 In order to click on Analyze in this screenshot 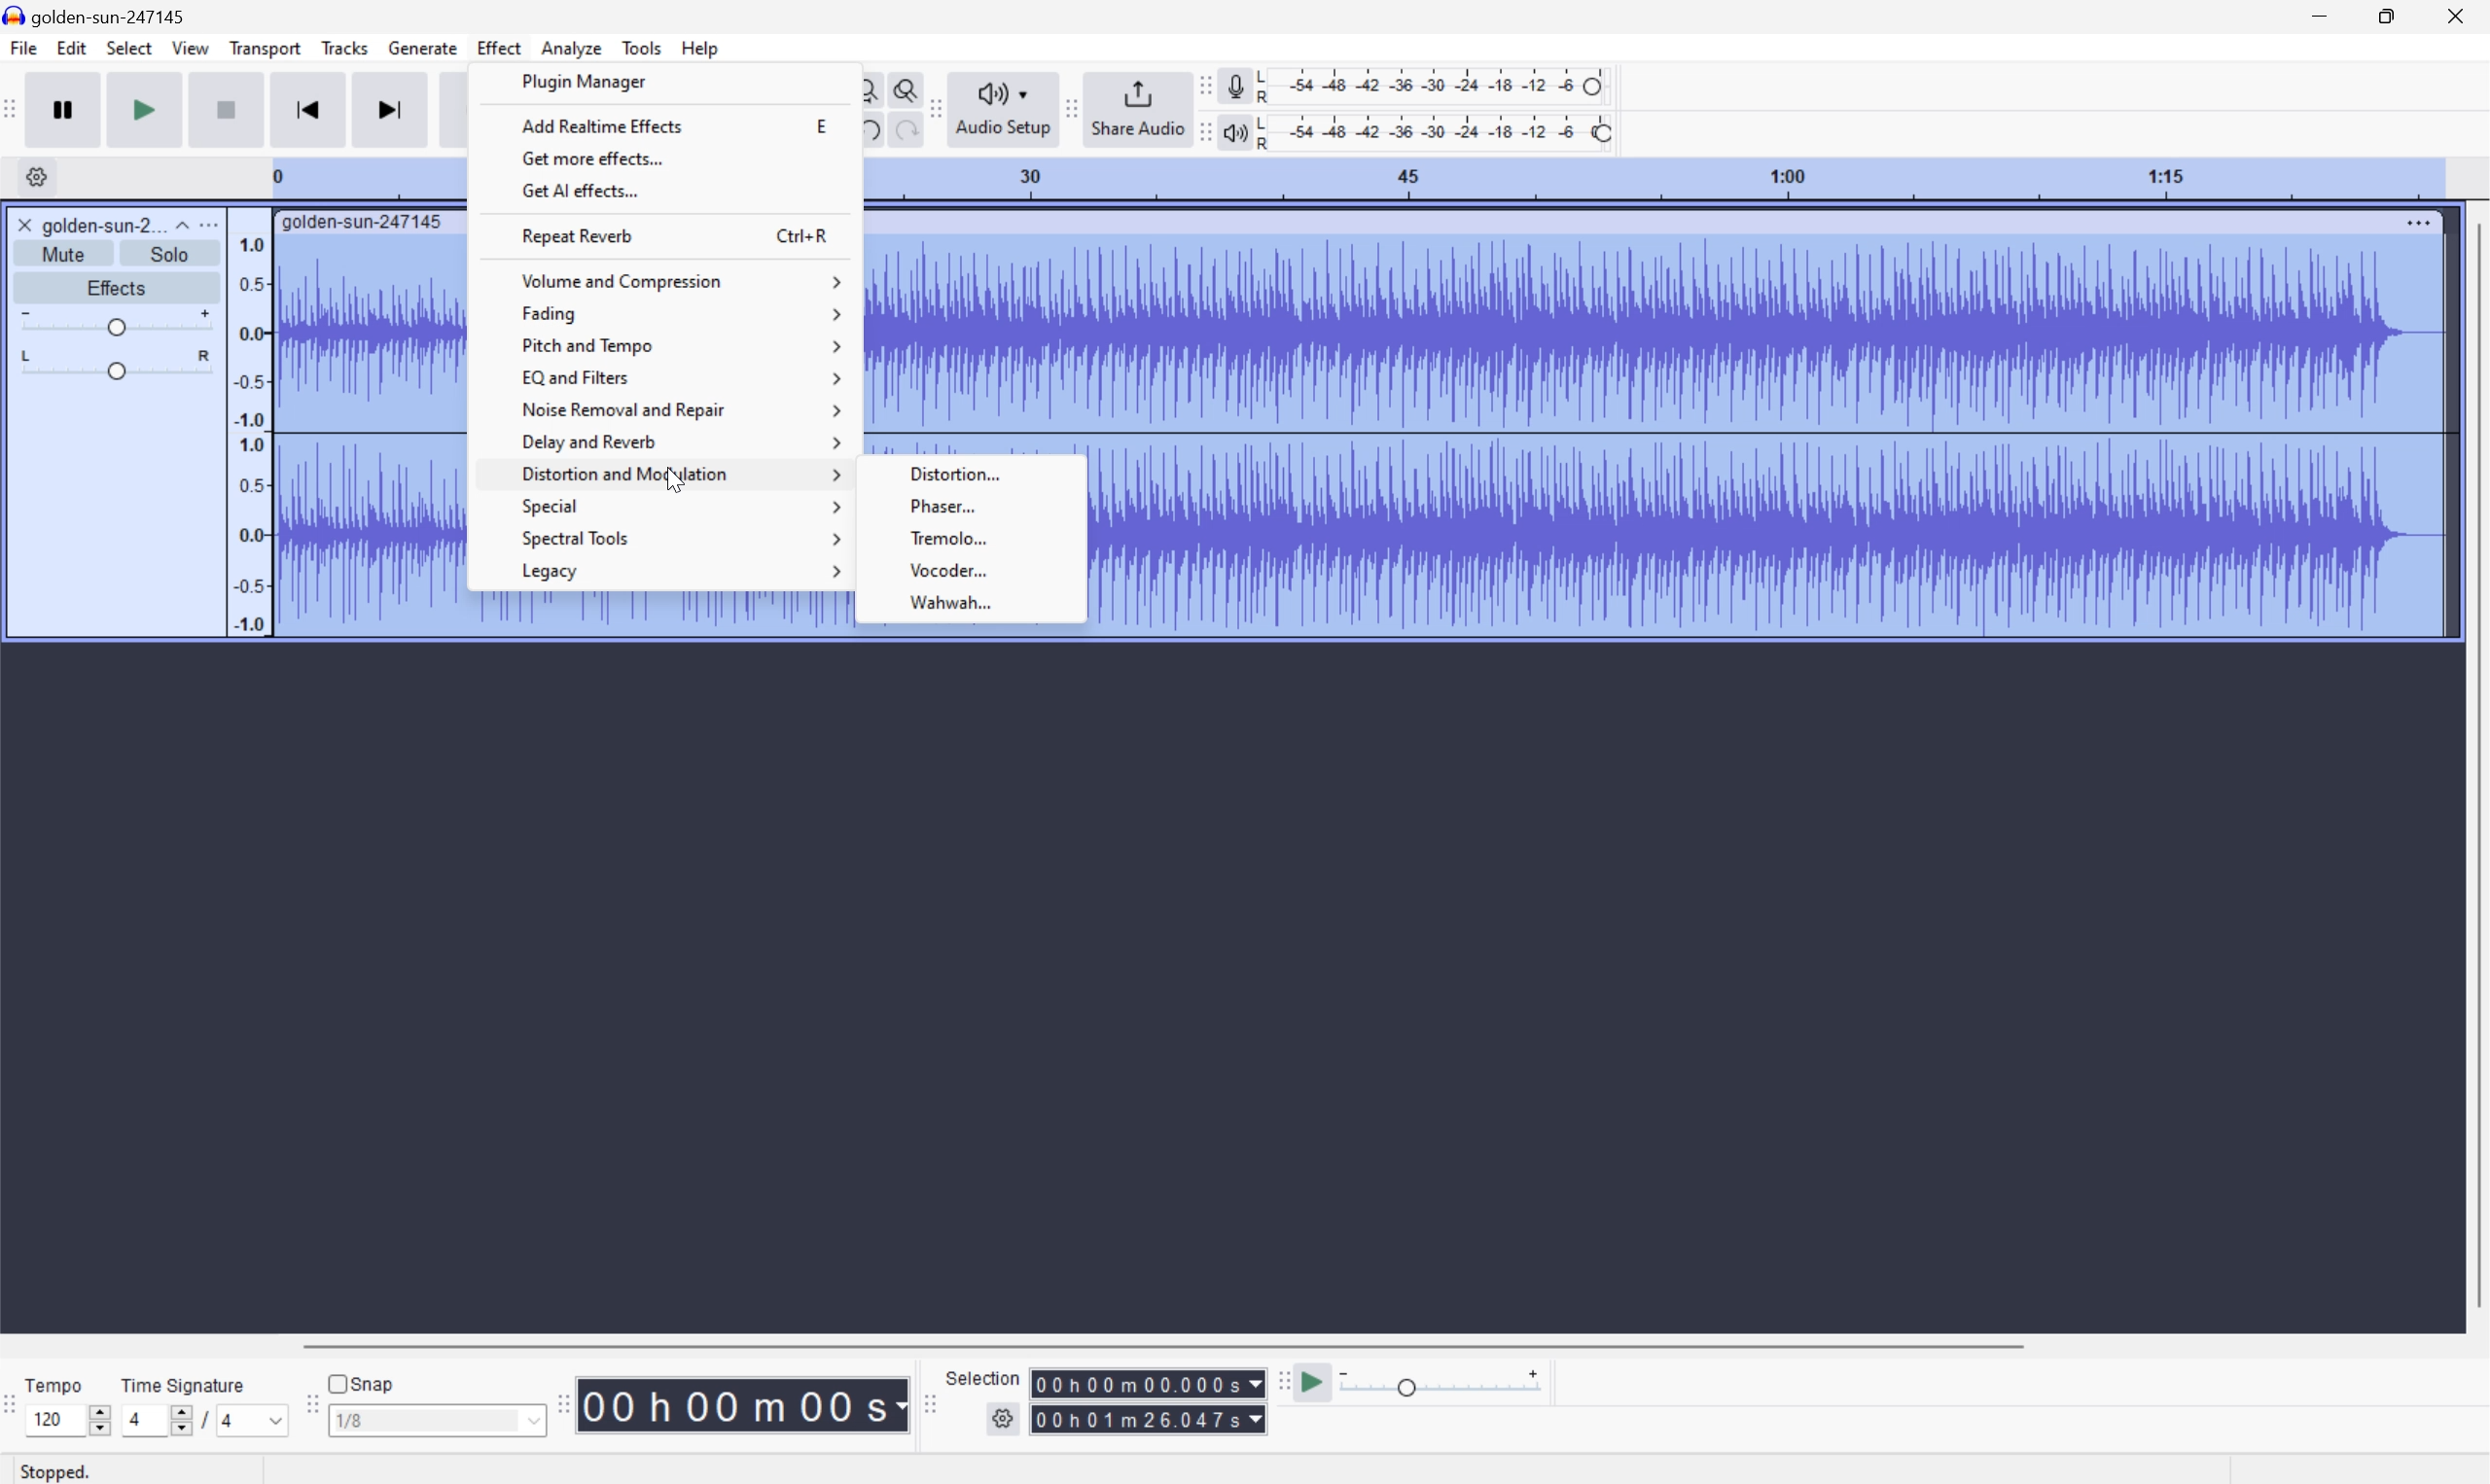, I will do `click(570, 48)`.